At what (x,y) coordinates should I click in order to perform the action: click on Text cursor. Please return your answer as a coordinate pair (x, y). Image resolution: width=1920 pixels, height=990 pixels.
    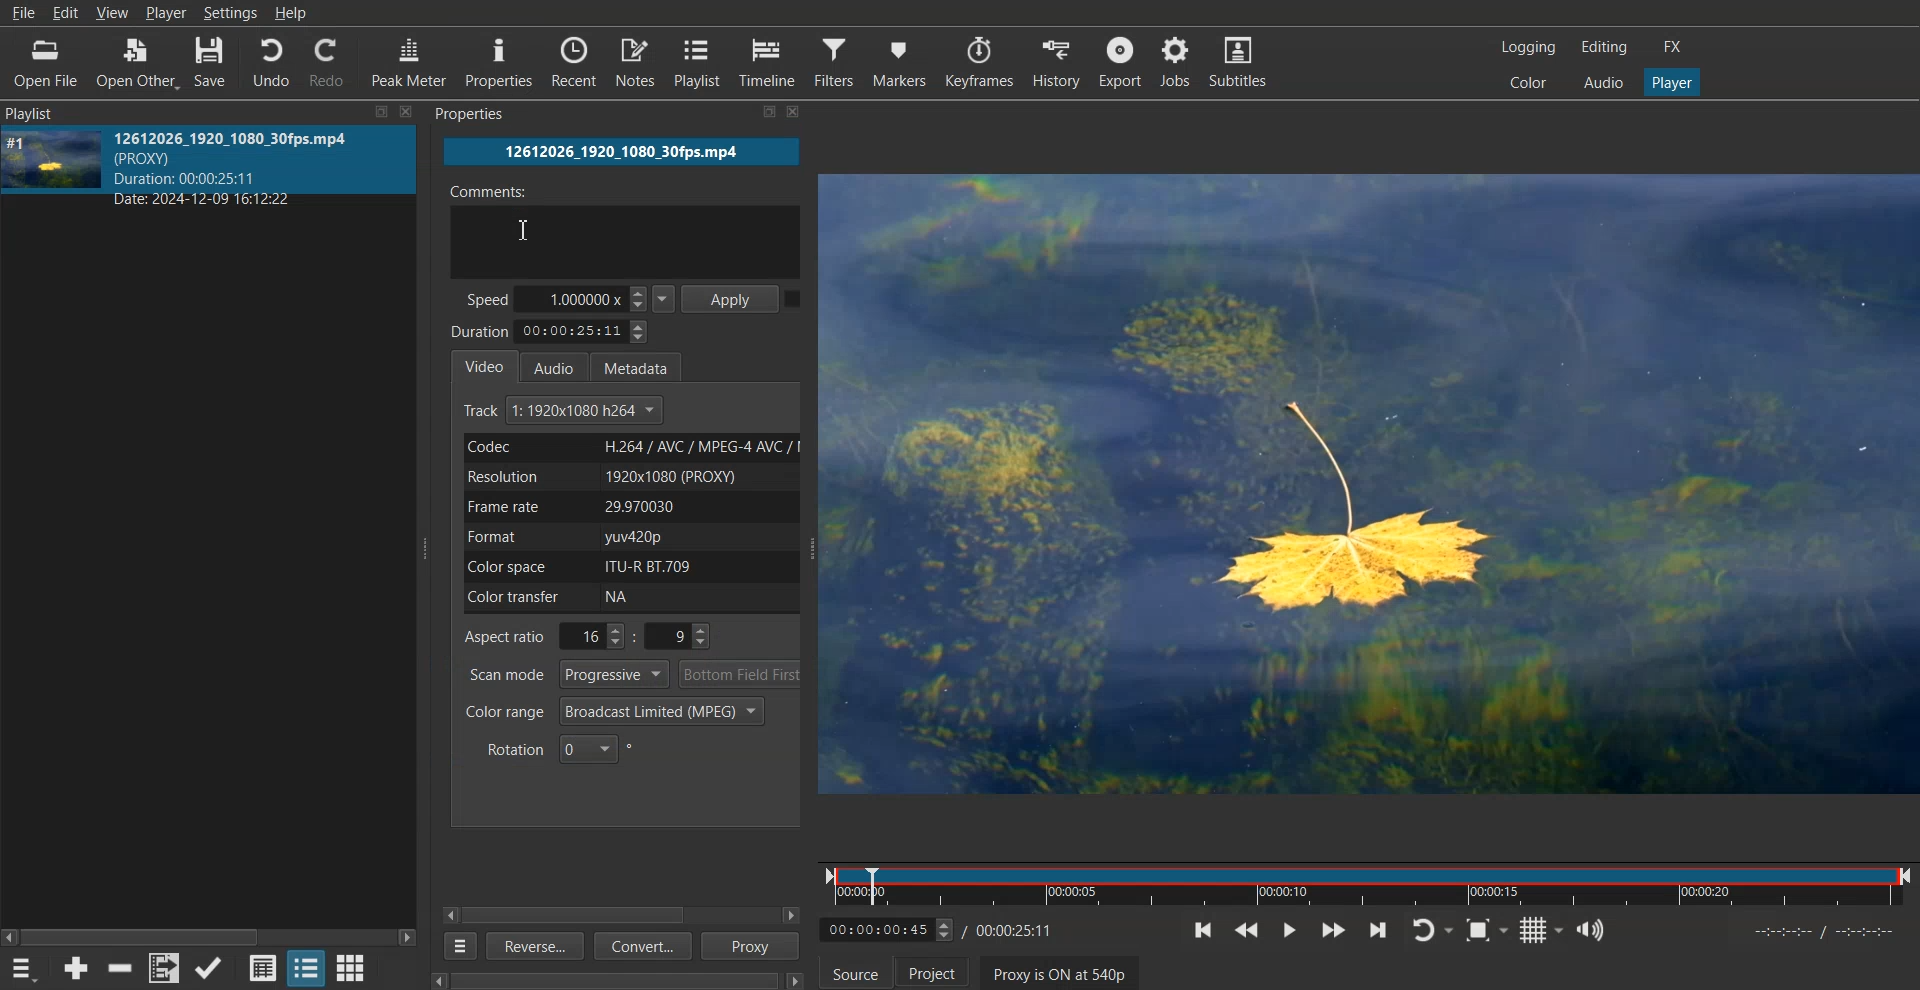
    Looking at the image, I should click on (523, 230).